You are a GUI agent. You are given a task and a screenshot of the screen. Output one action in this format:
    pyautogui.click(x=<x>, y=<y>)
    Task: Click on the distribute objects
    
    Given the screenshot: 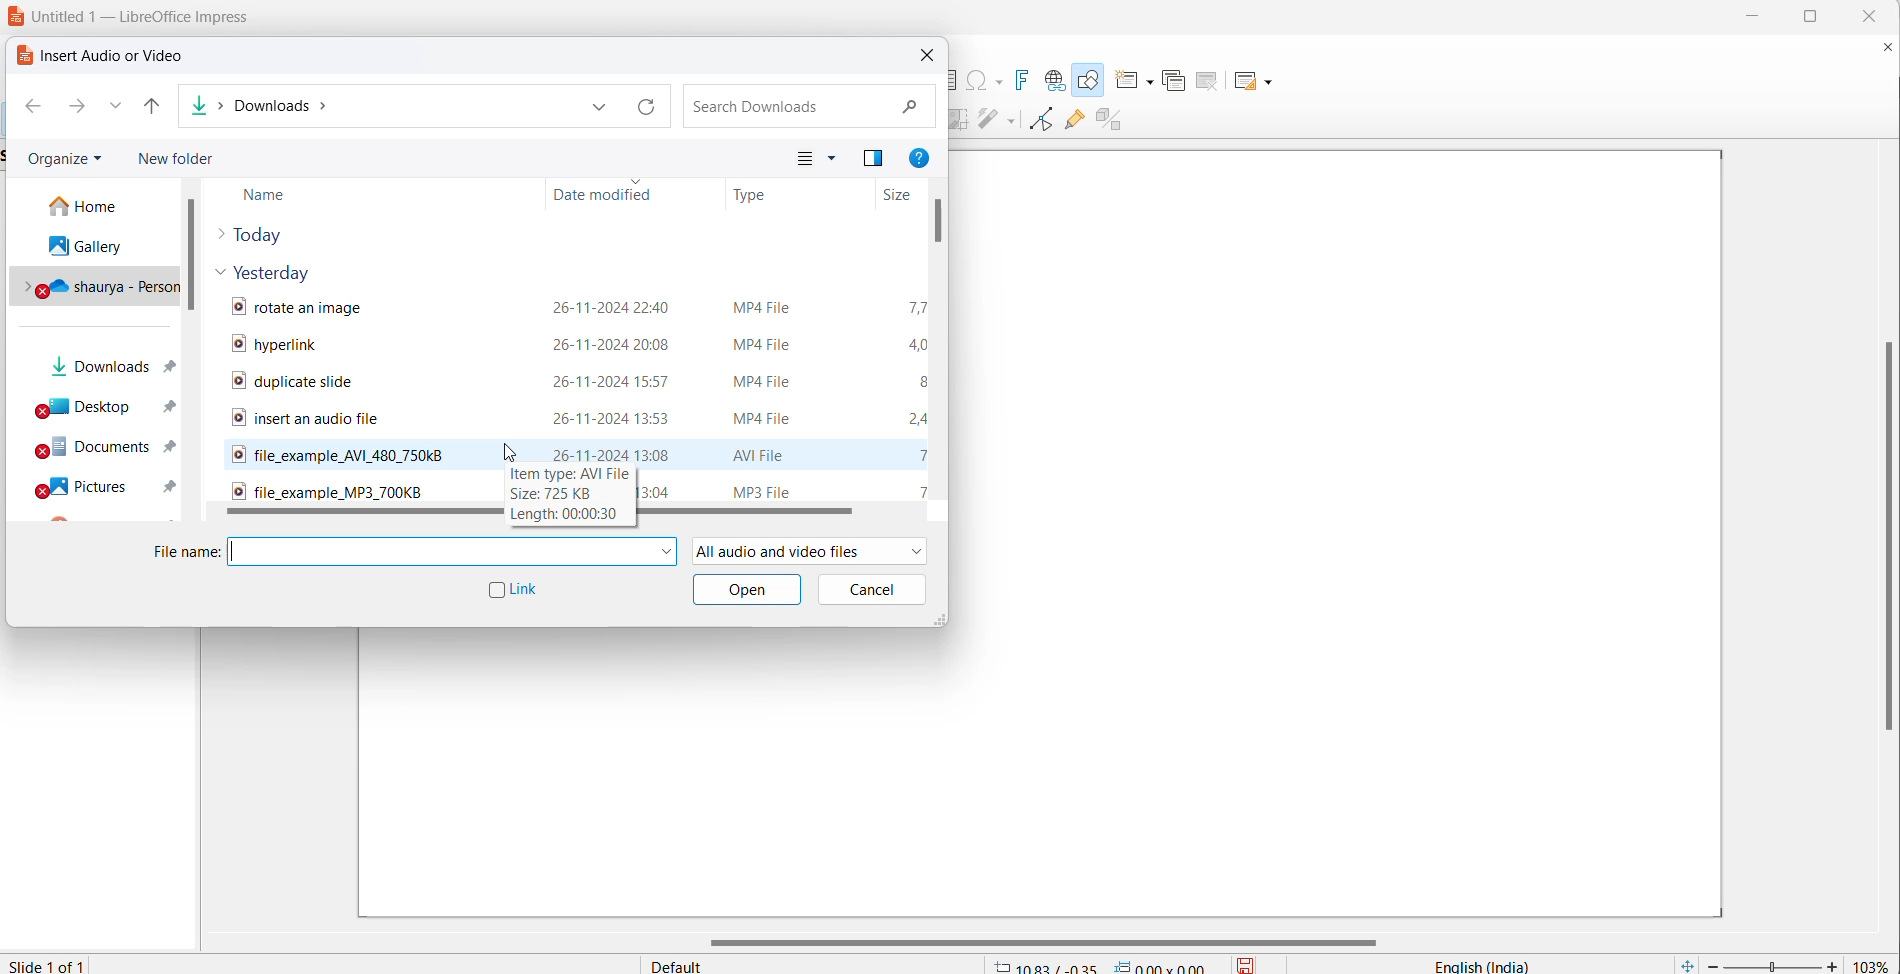 What is the action you would take?
    pyautogui.click(x=992, y=118)
    